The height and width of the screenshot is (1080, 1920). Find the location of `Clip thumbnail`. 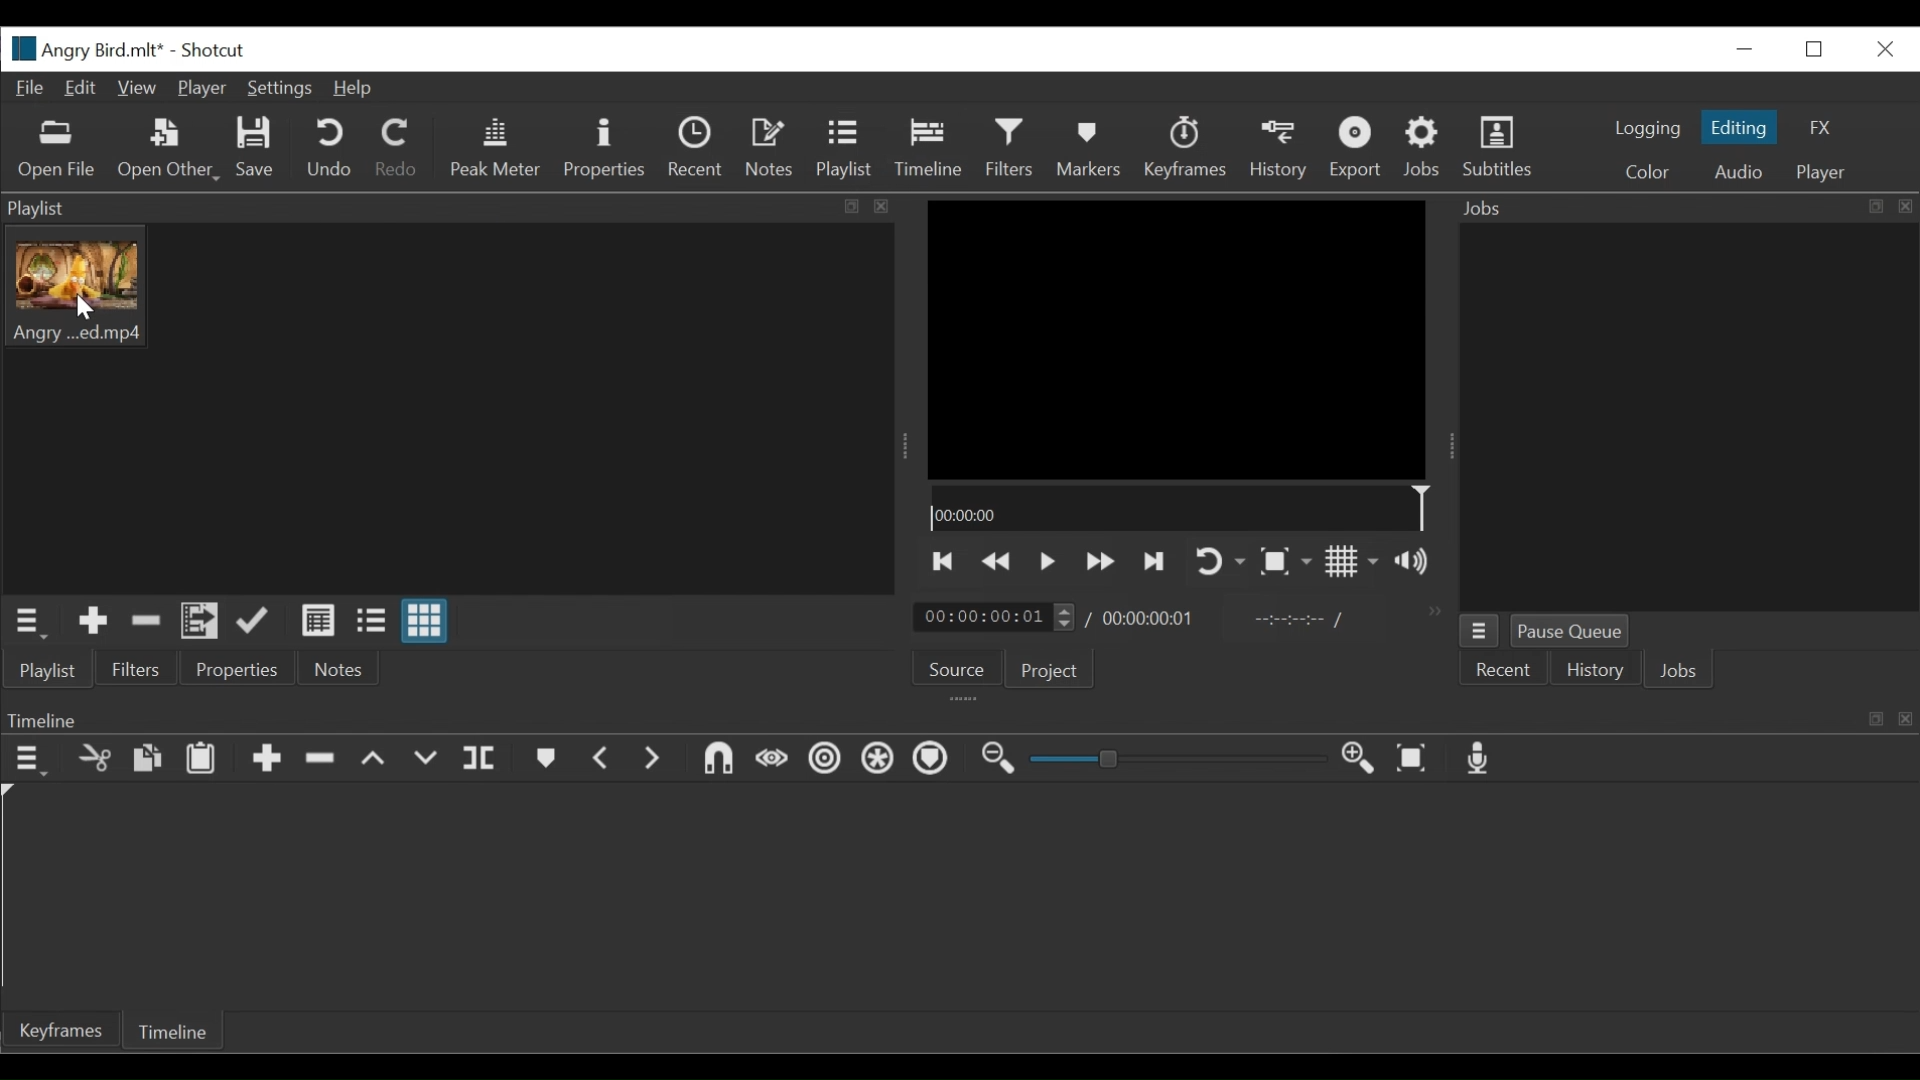

Clip thumbnail is located at coordinates (448, 408).